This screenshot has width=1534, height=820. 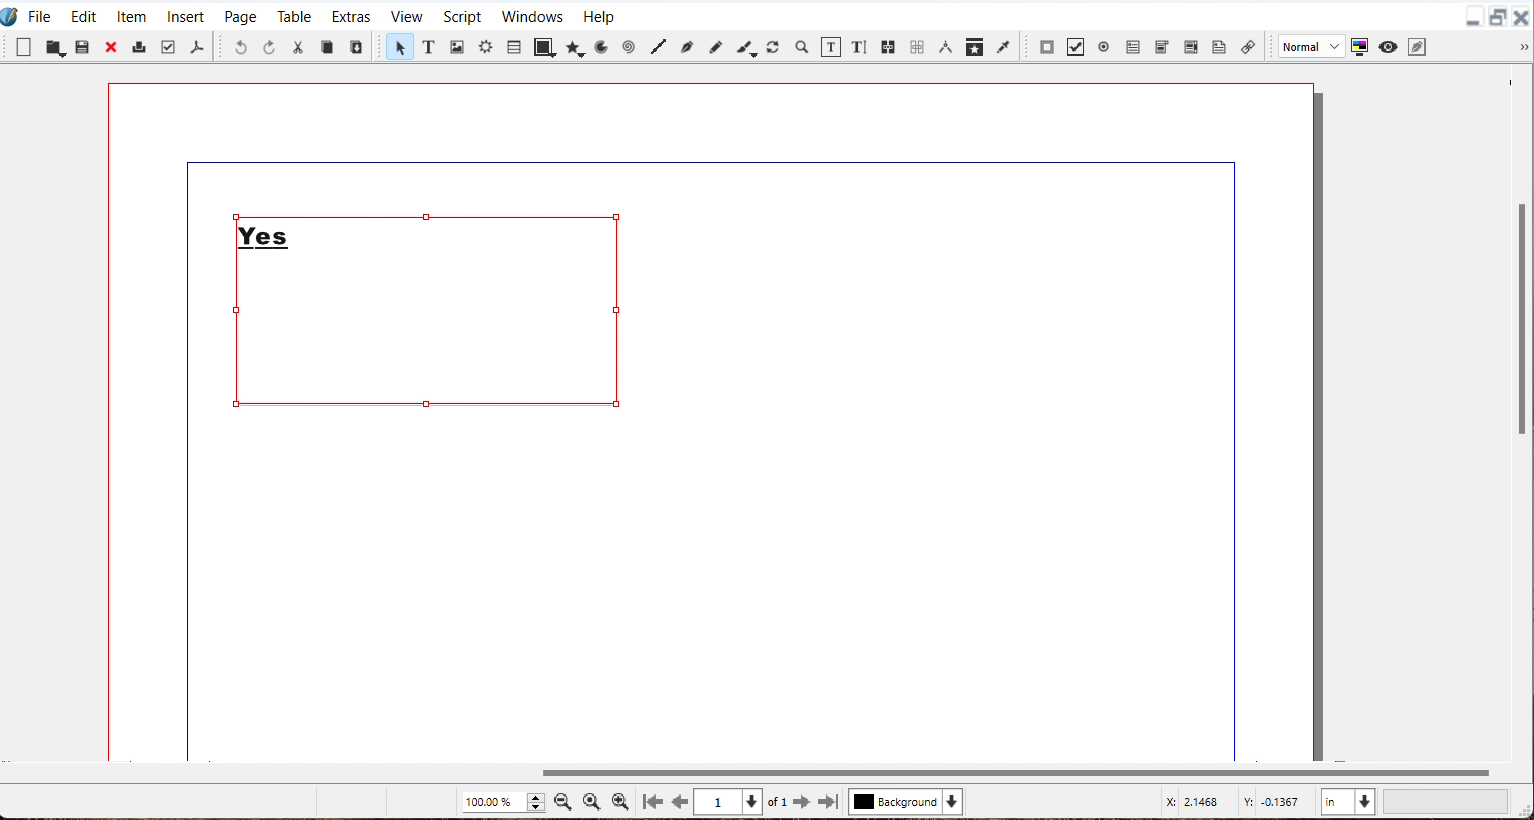 I want to click on Go to last page, so click(x=829, y=802).